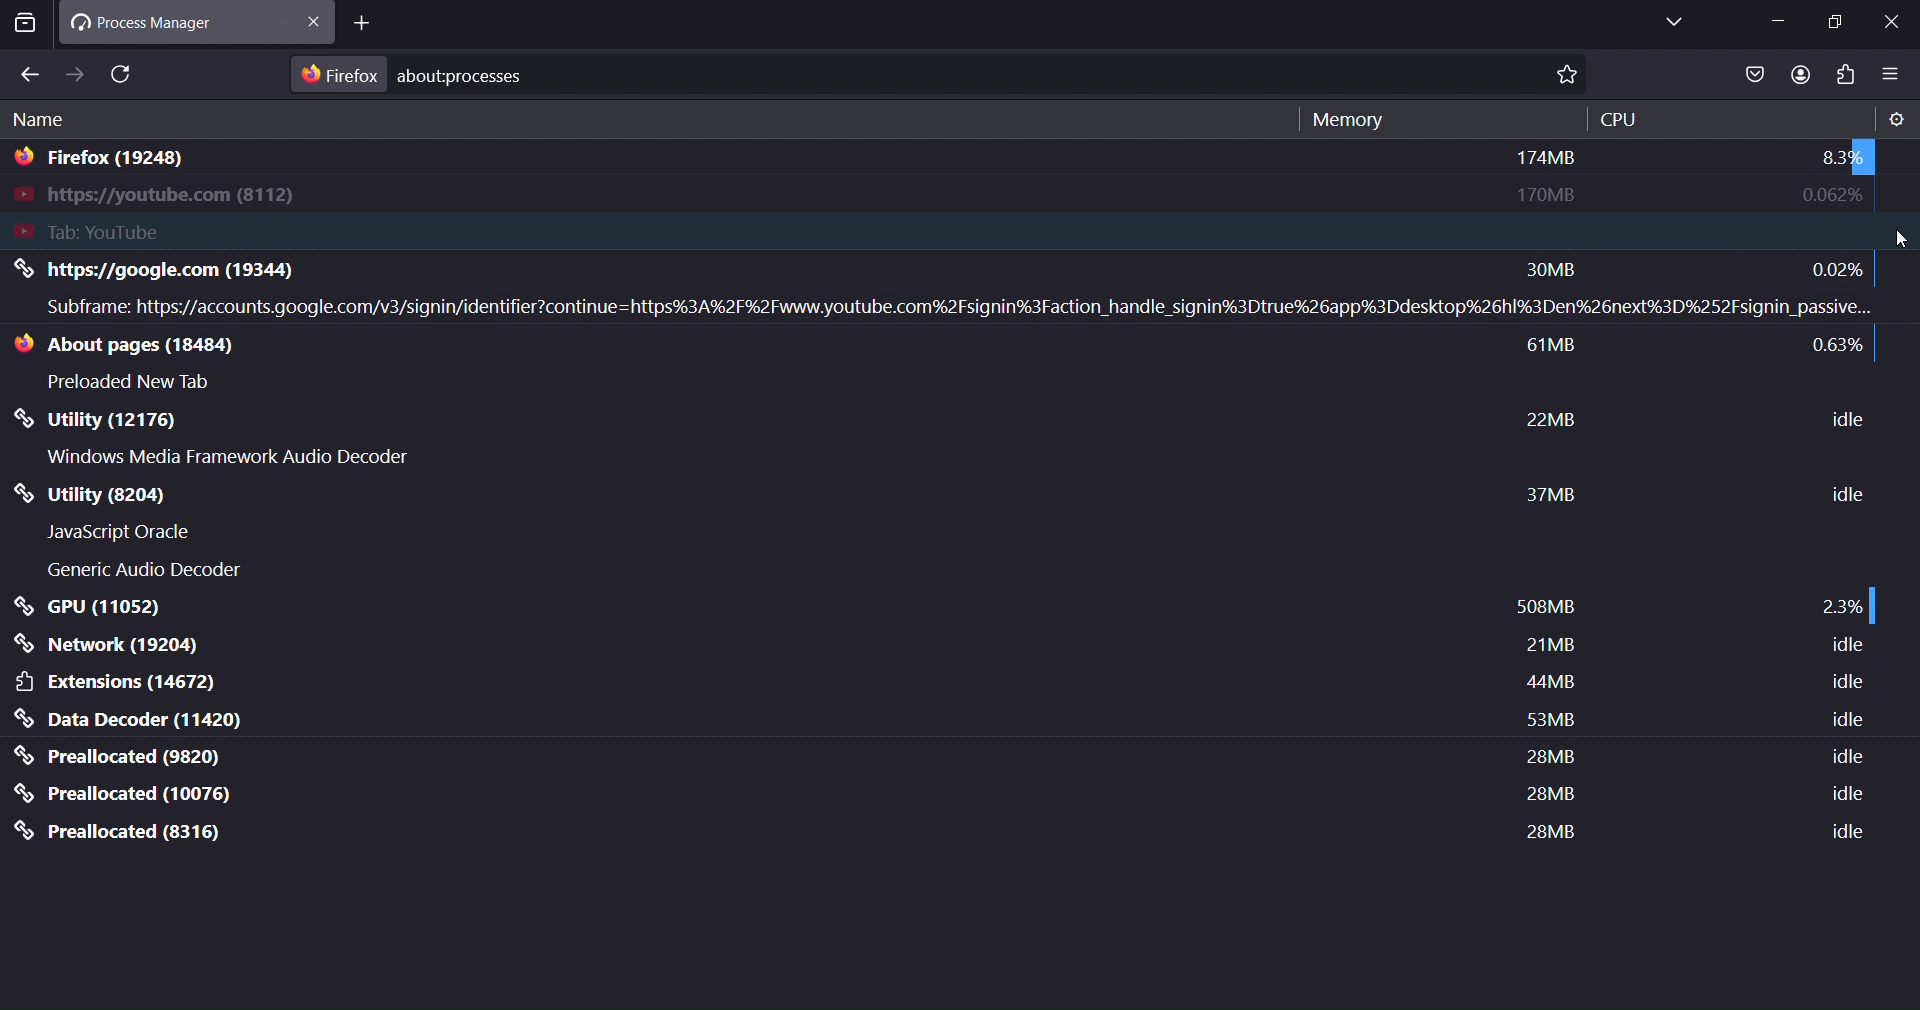 This screenshot has width=1920, height=1010. I want to click on idle, so click(1849, 721).